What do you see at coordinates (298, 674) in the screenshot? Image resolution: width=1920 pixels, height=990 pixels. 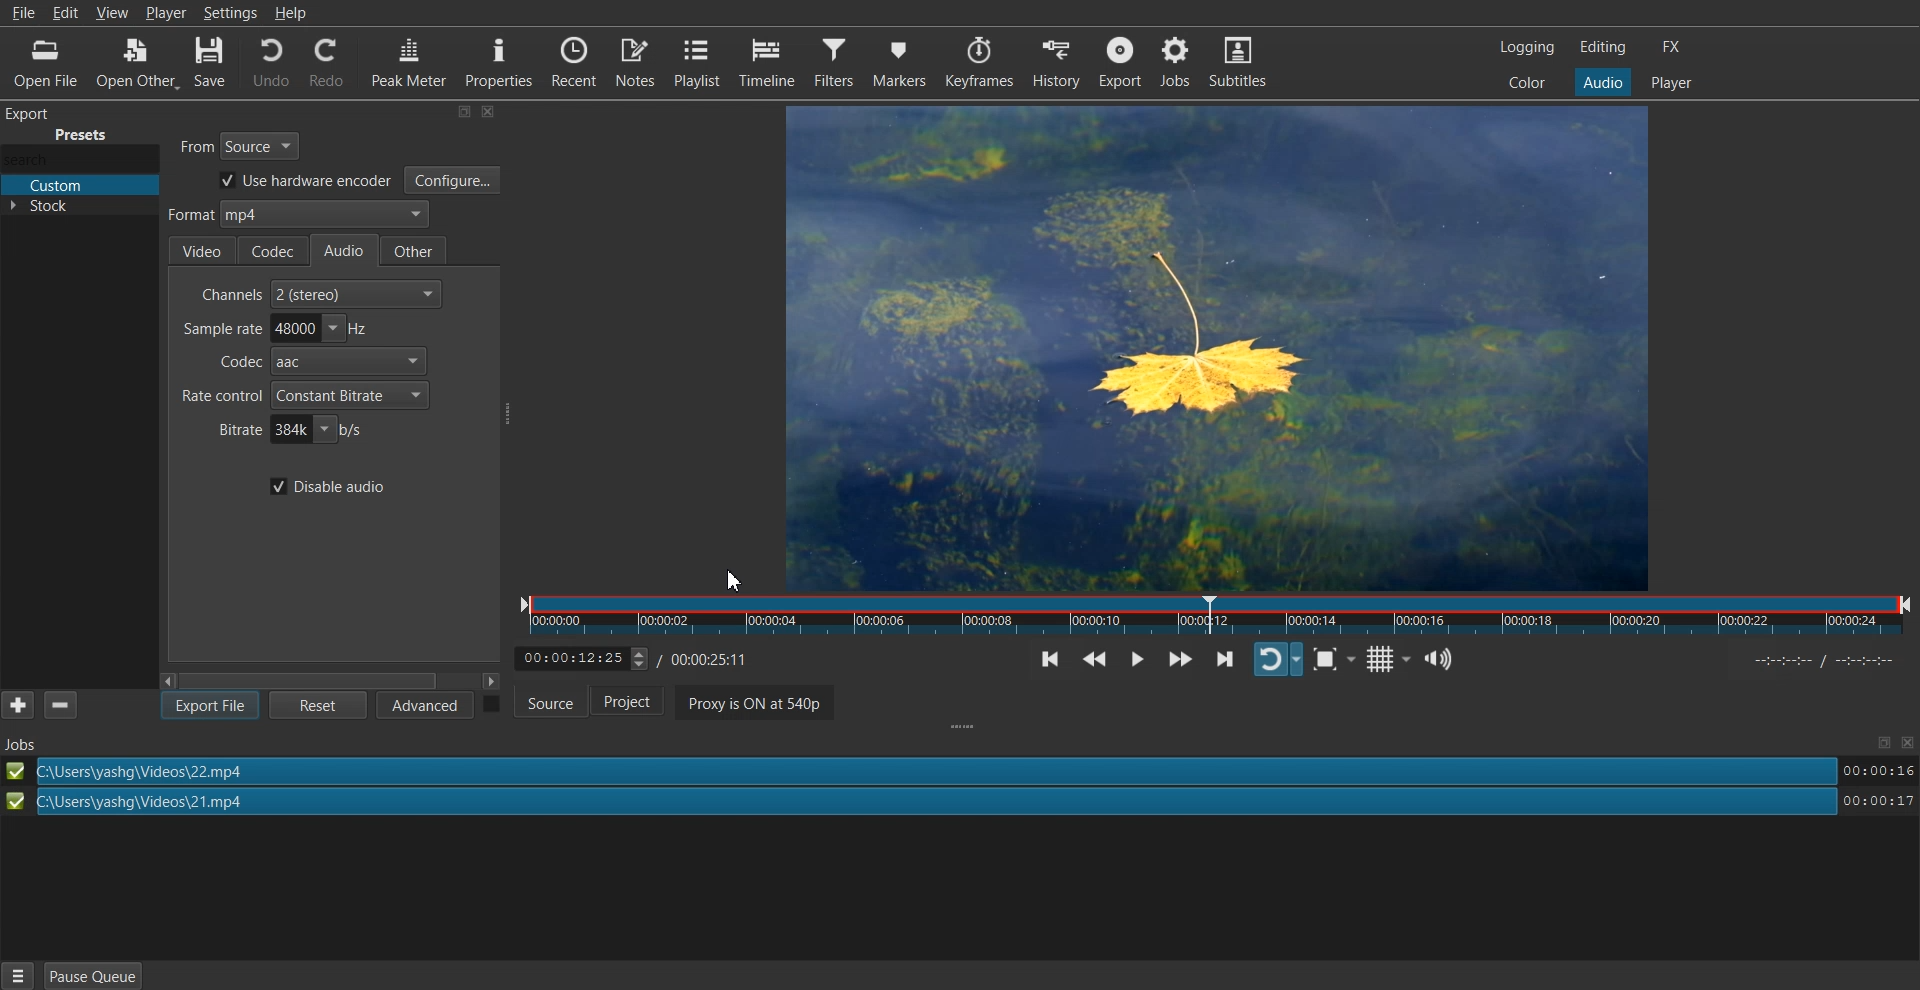 I see `Scroll` at bounding box center [298, 674].